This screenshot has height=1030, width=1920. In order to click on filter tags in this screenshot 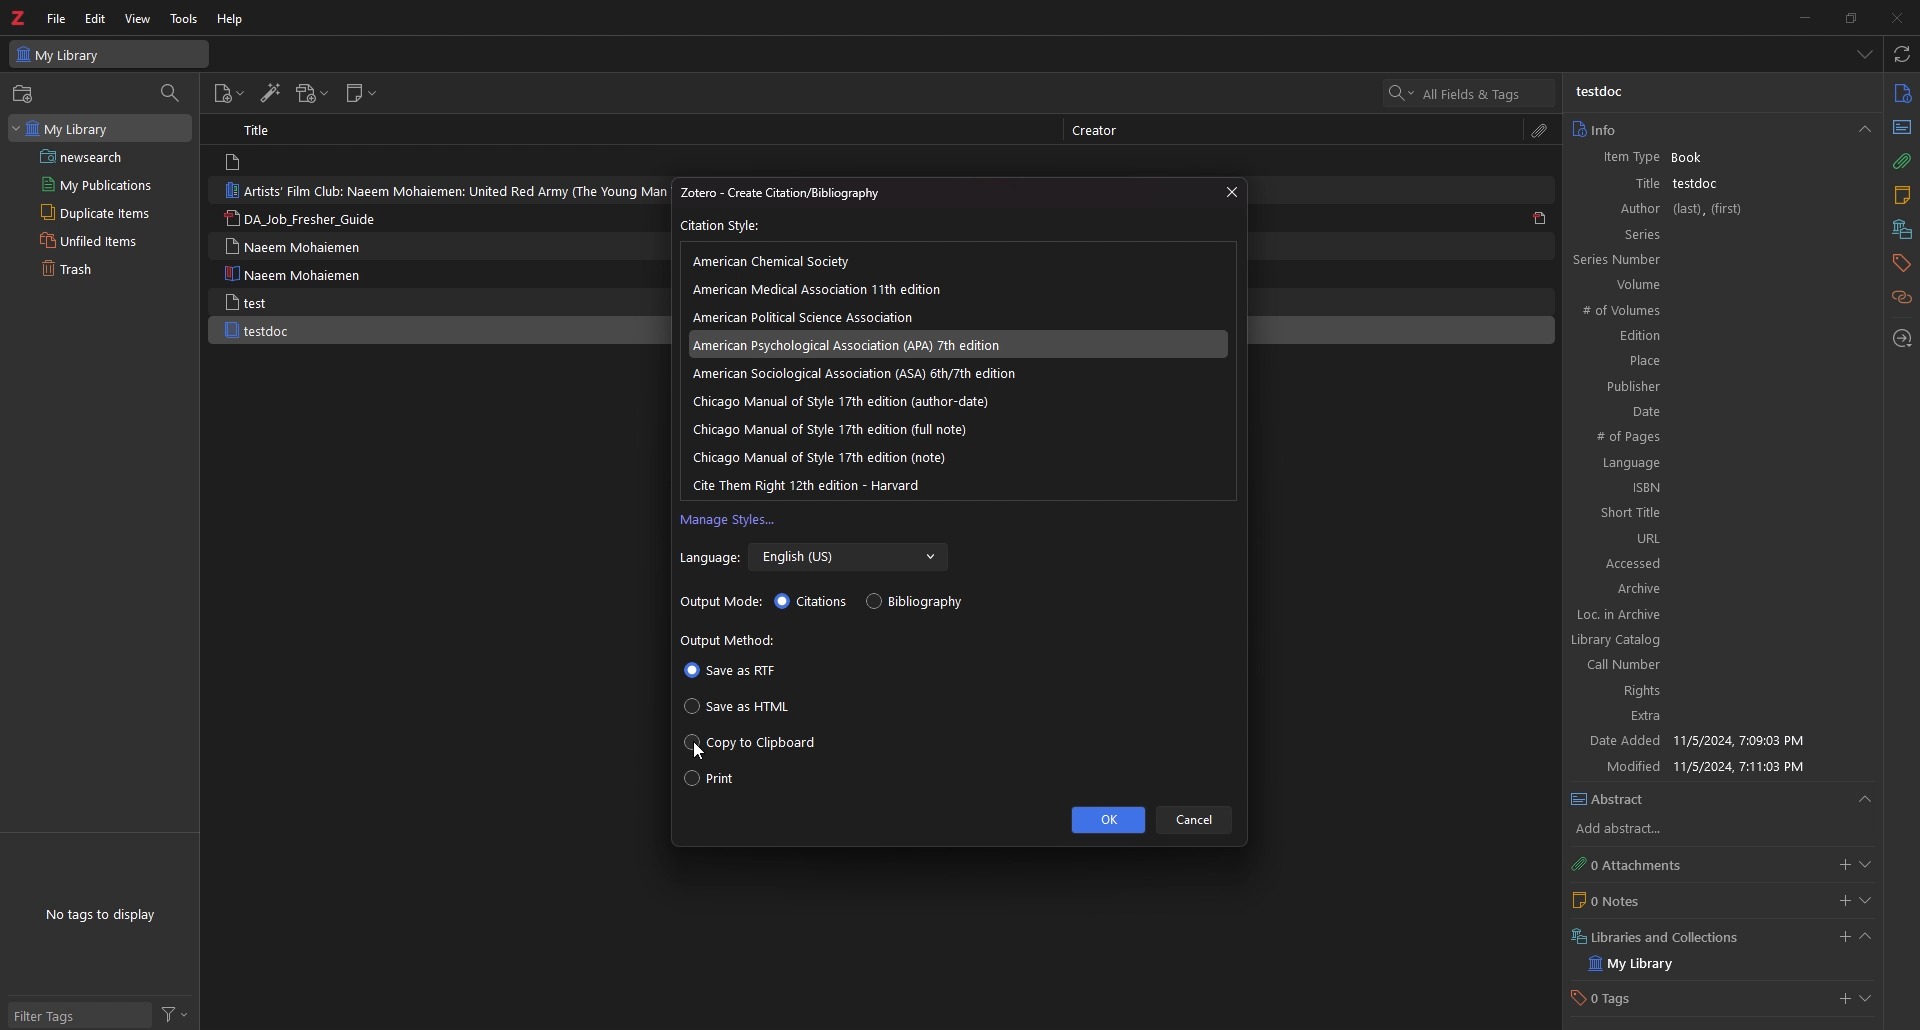, I will do `click(77, 1017)`.